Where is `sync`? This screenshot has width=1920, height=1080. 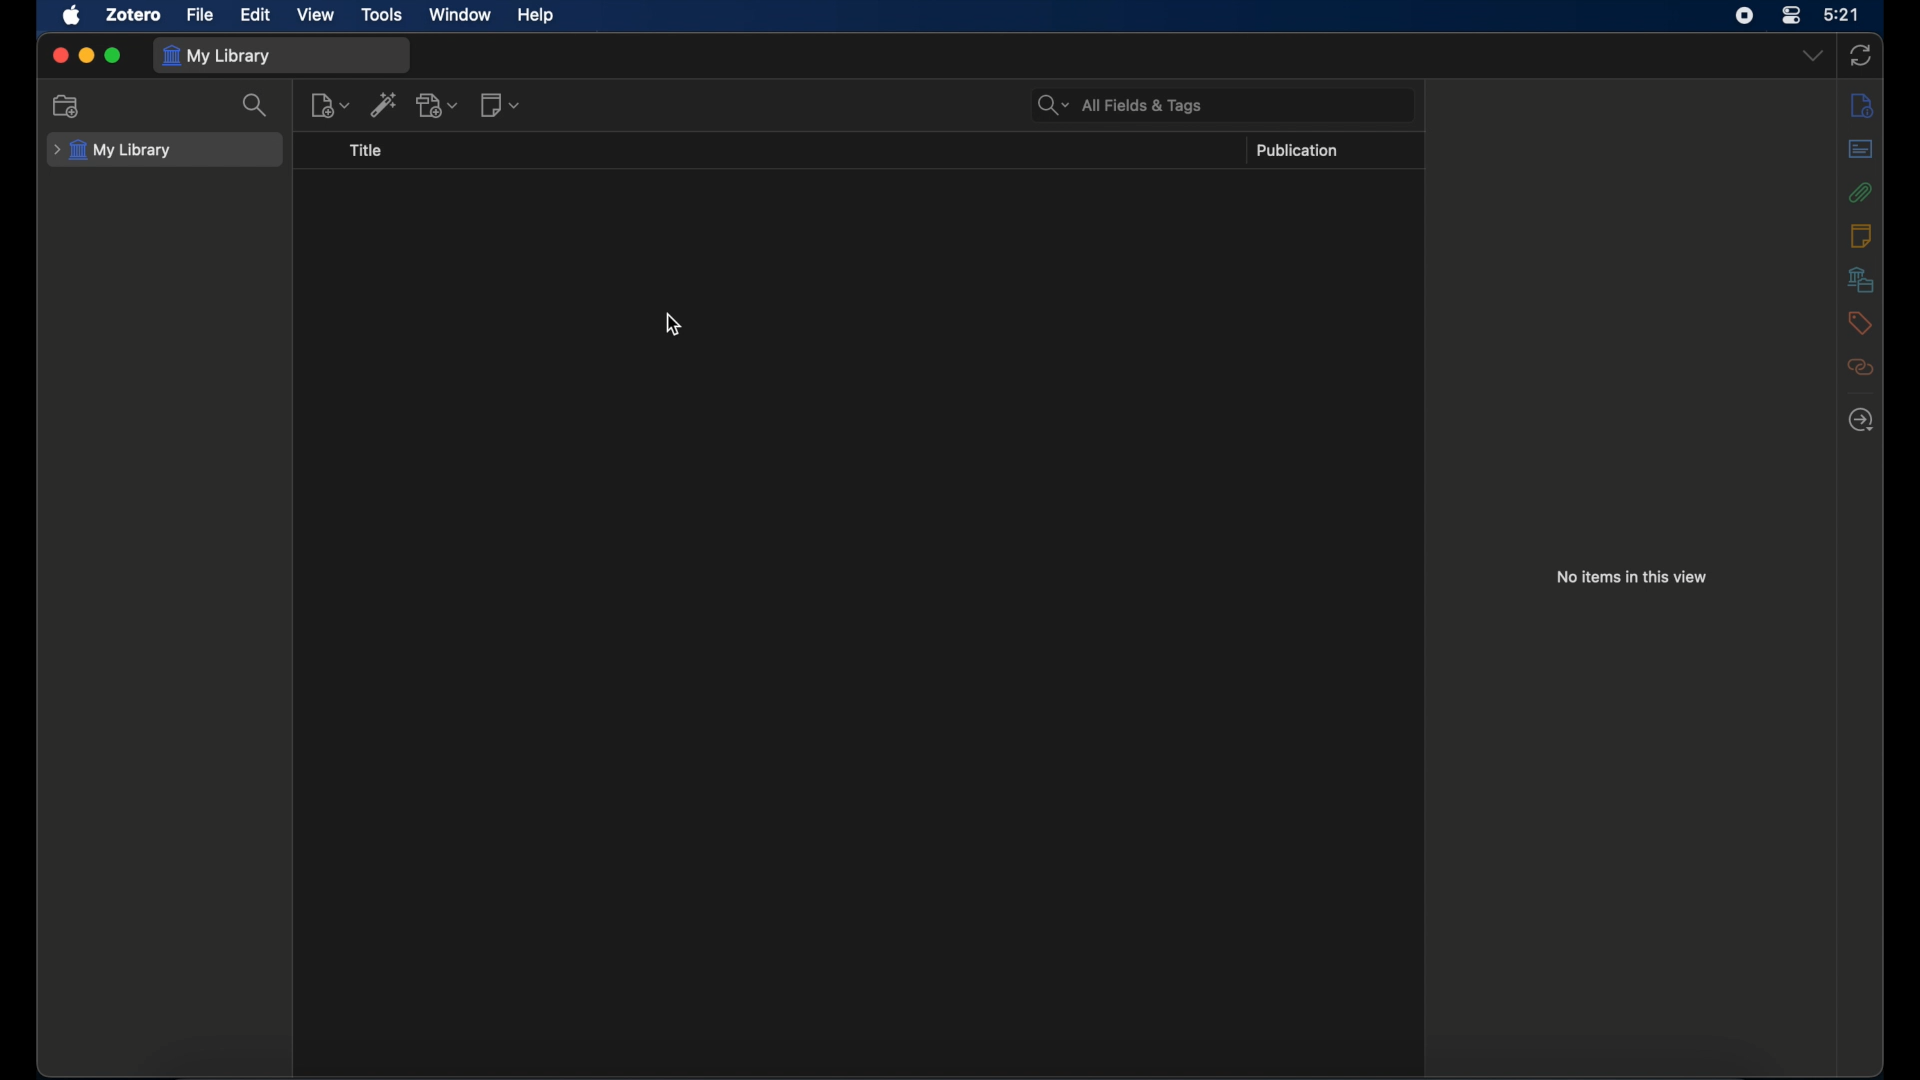 sync is located at coordinates (1860, 56).